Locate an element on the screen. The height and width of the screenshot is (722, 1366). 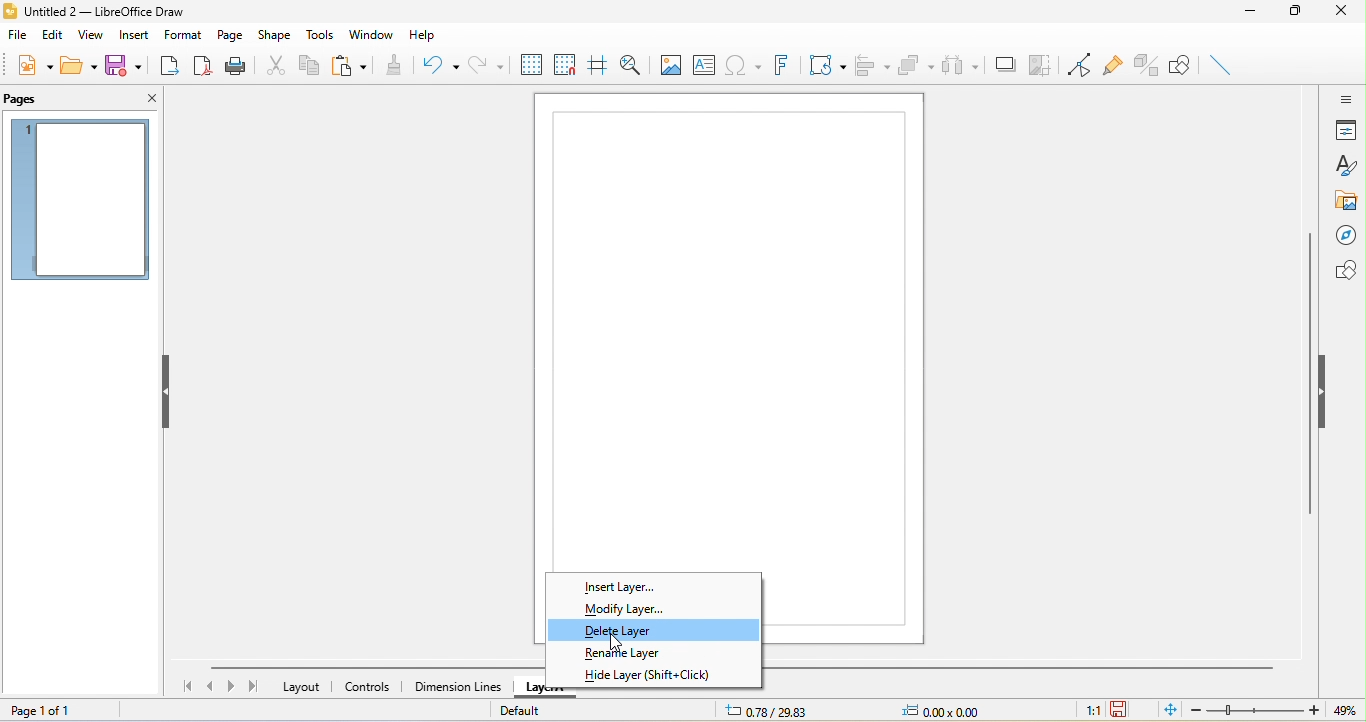
Vertical Scrollbar is located at coordinates (1306, 375).